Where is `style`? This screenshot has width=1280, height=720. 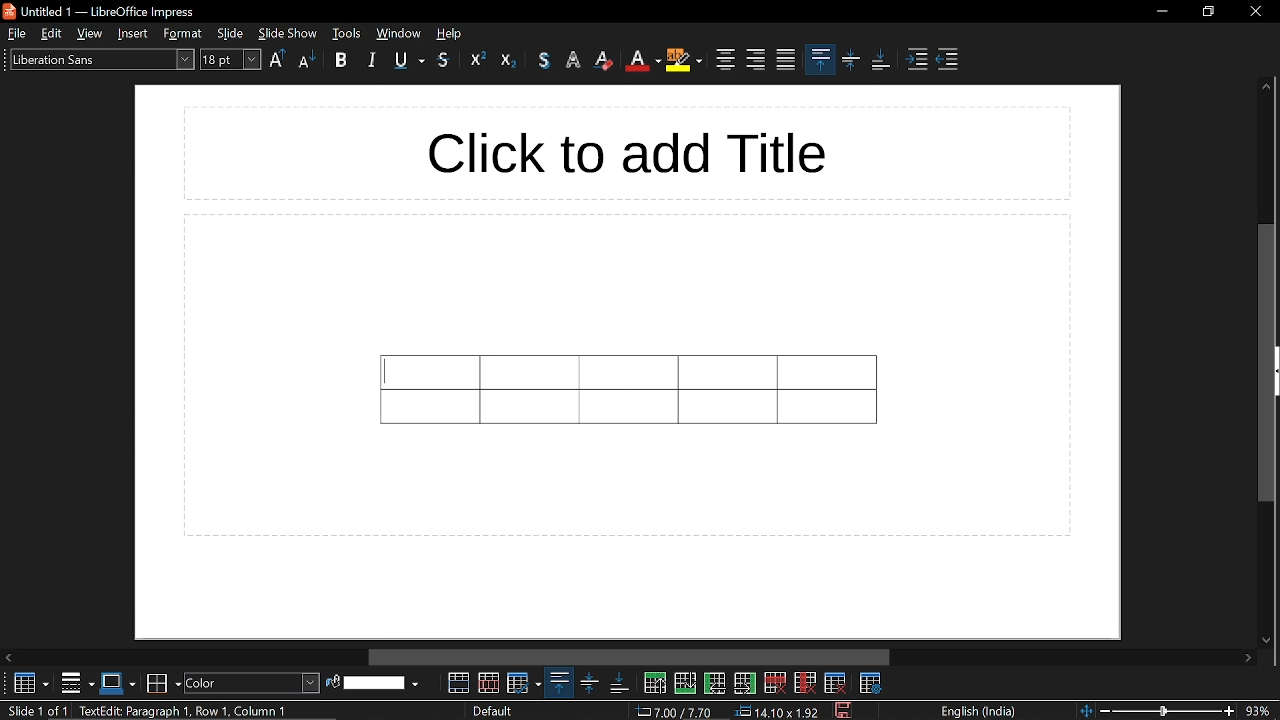
style is located at coordinates (182, 34).